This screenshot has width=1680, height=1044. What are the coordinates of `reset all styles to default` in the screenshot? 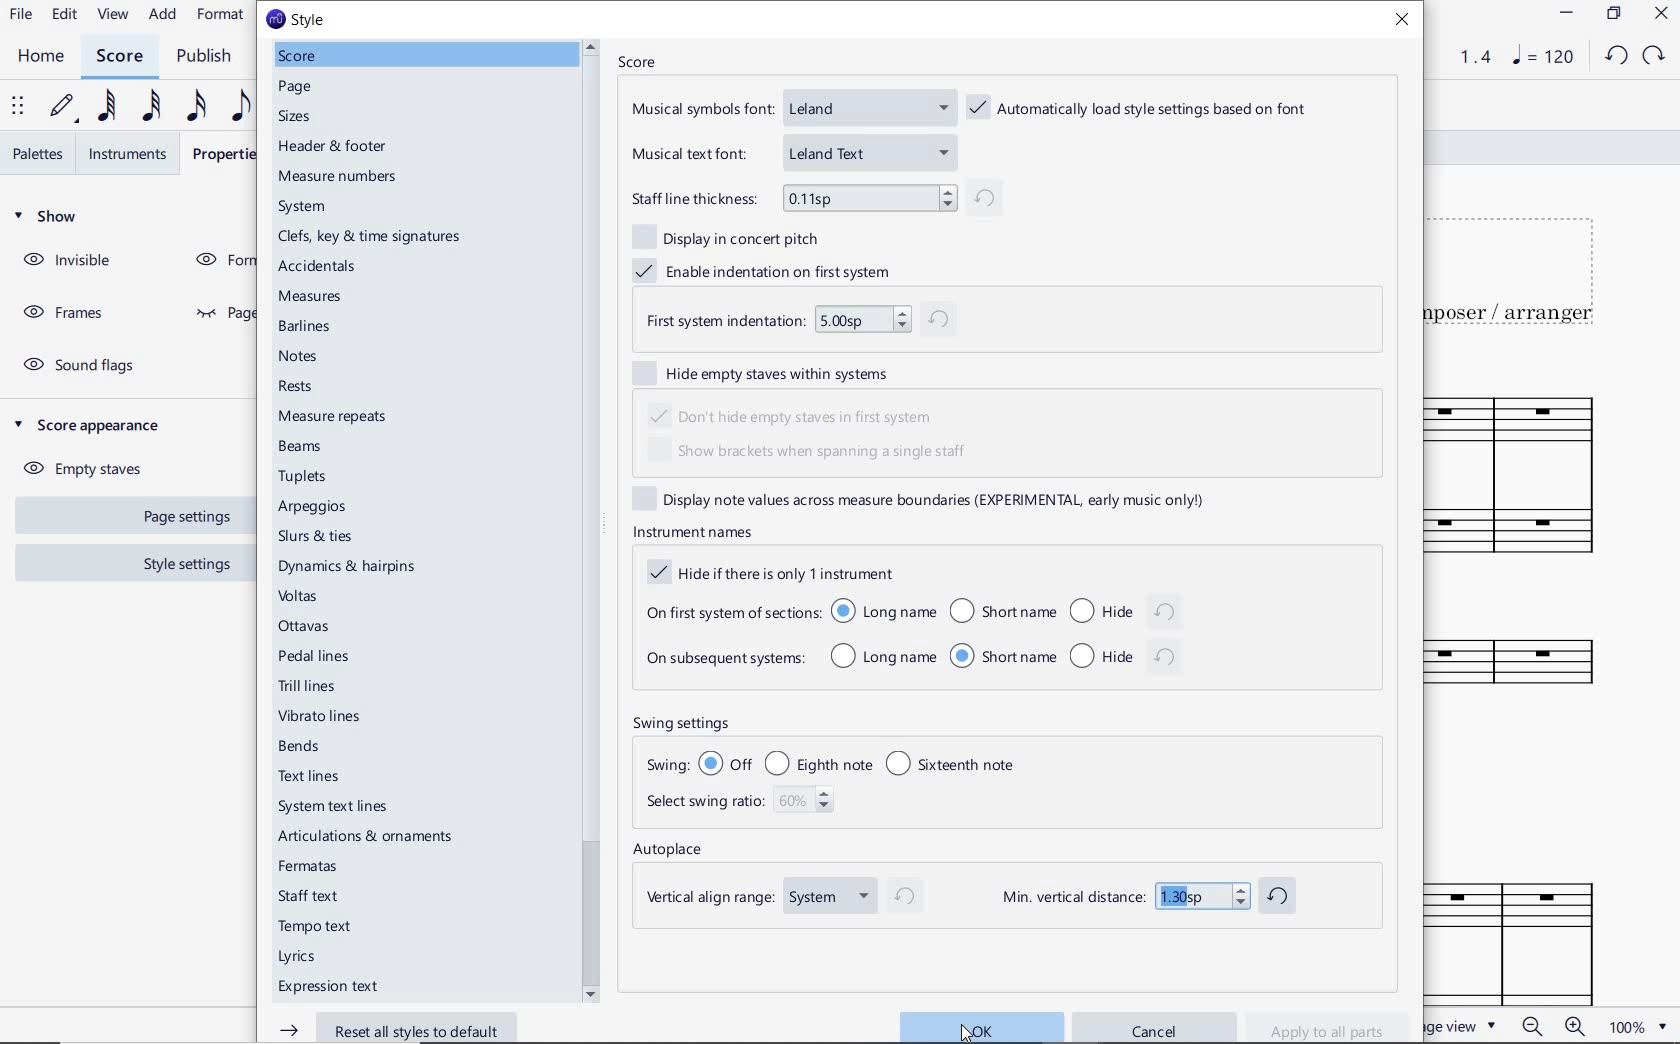 It's located at (392, 1029).